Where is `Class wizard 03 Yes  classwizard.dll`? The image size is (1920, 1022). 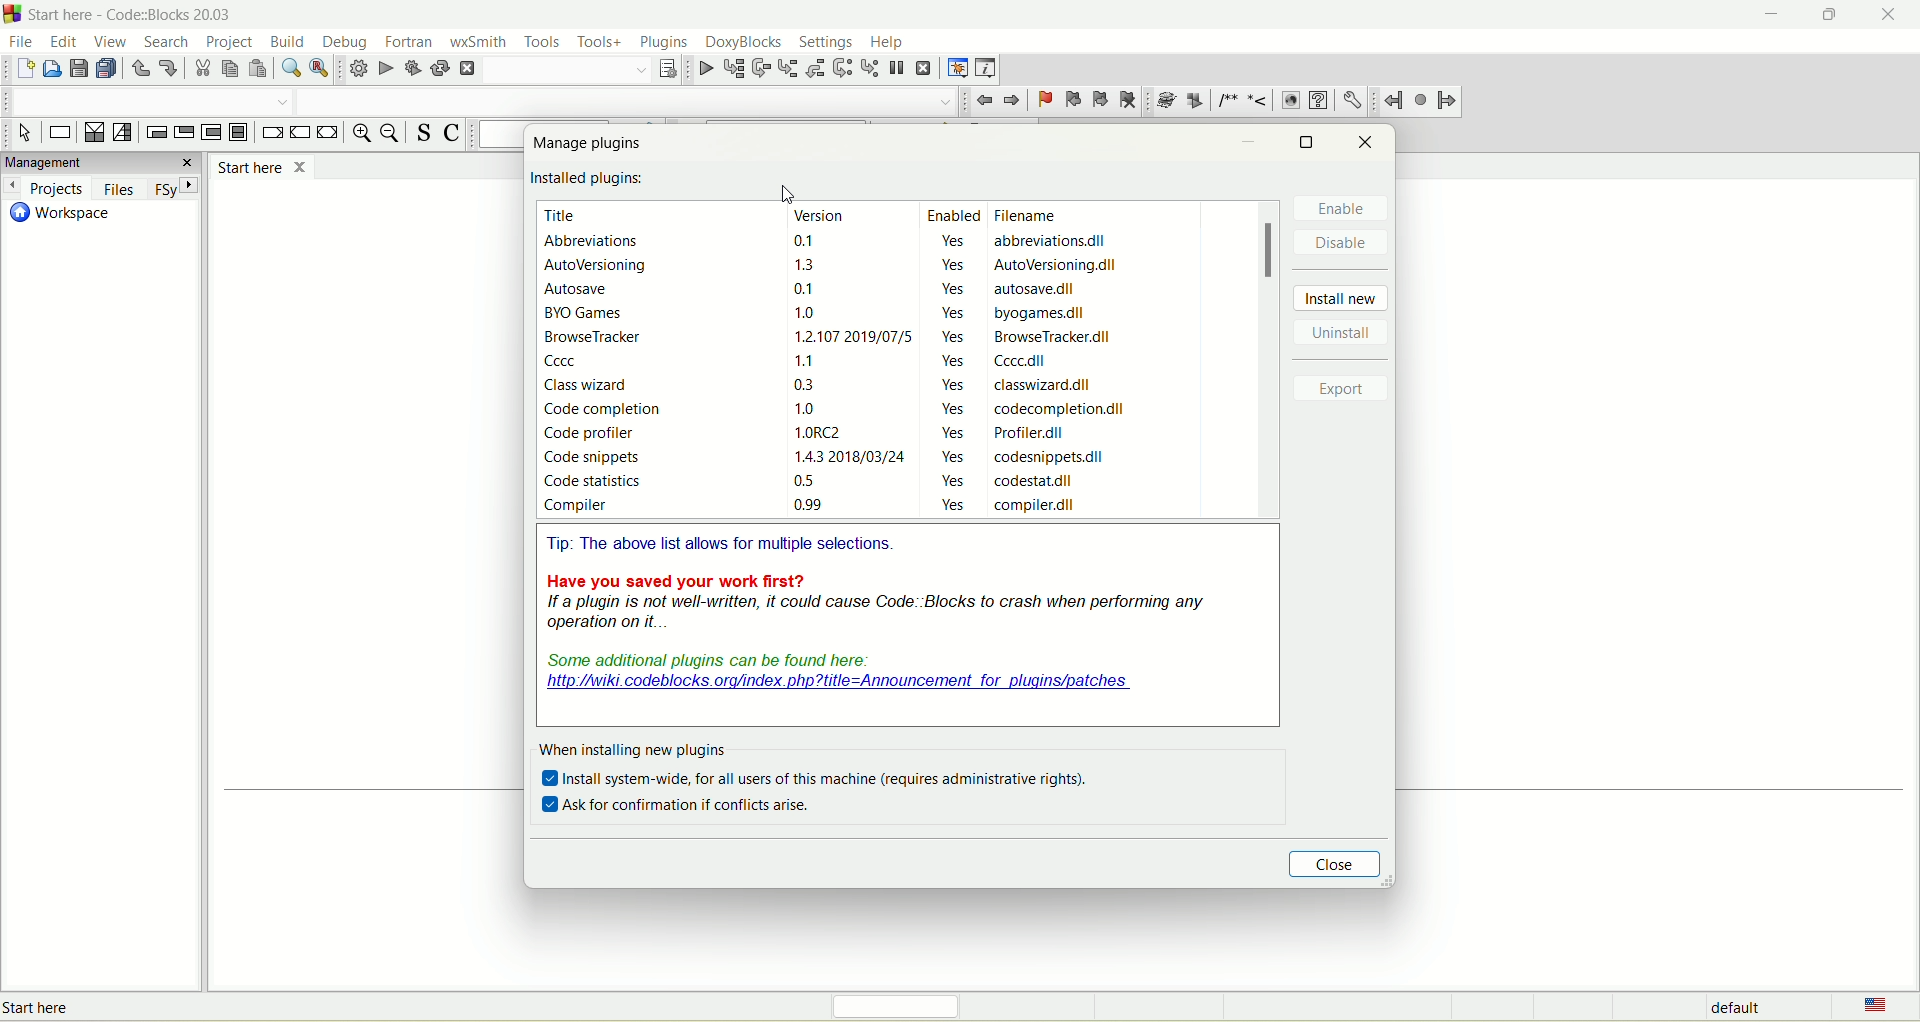 Class wizard 03 Yes  classwizard.dll is located at coordinates (834, 383).